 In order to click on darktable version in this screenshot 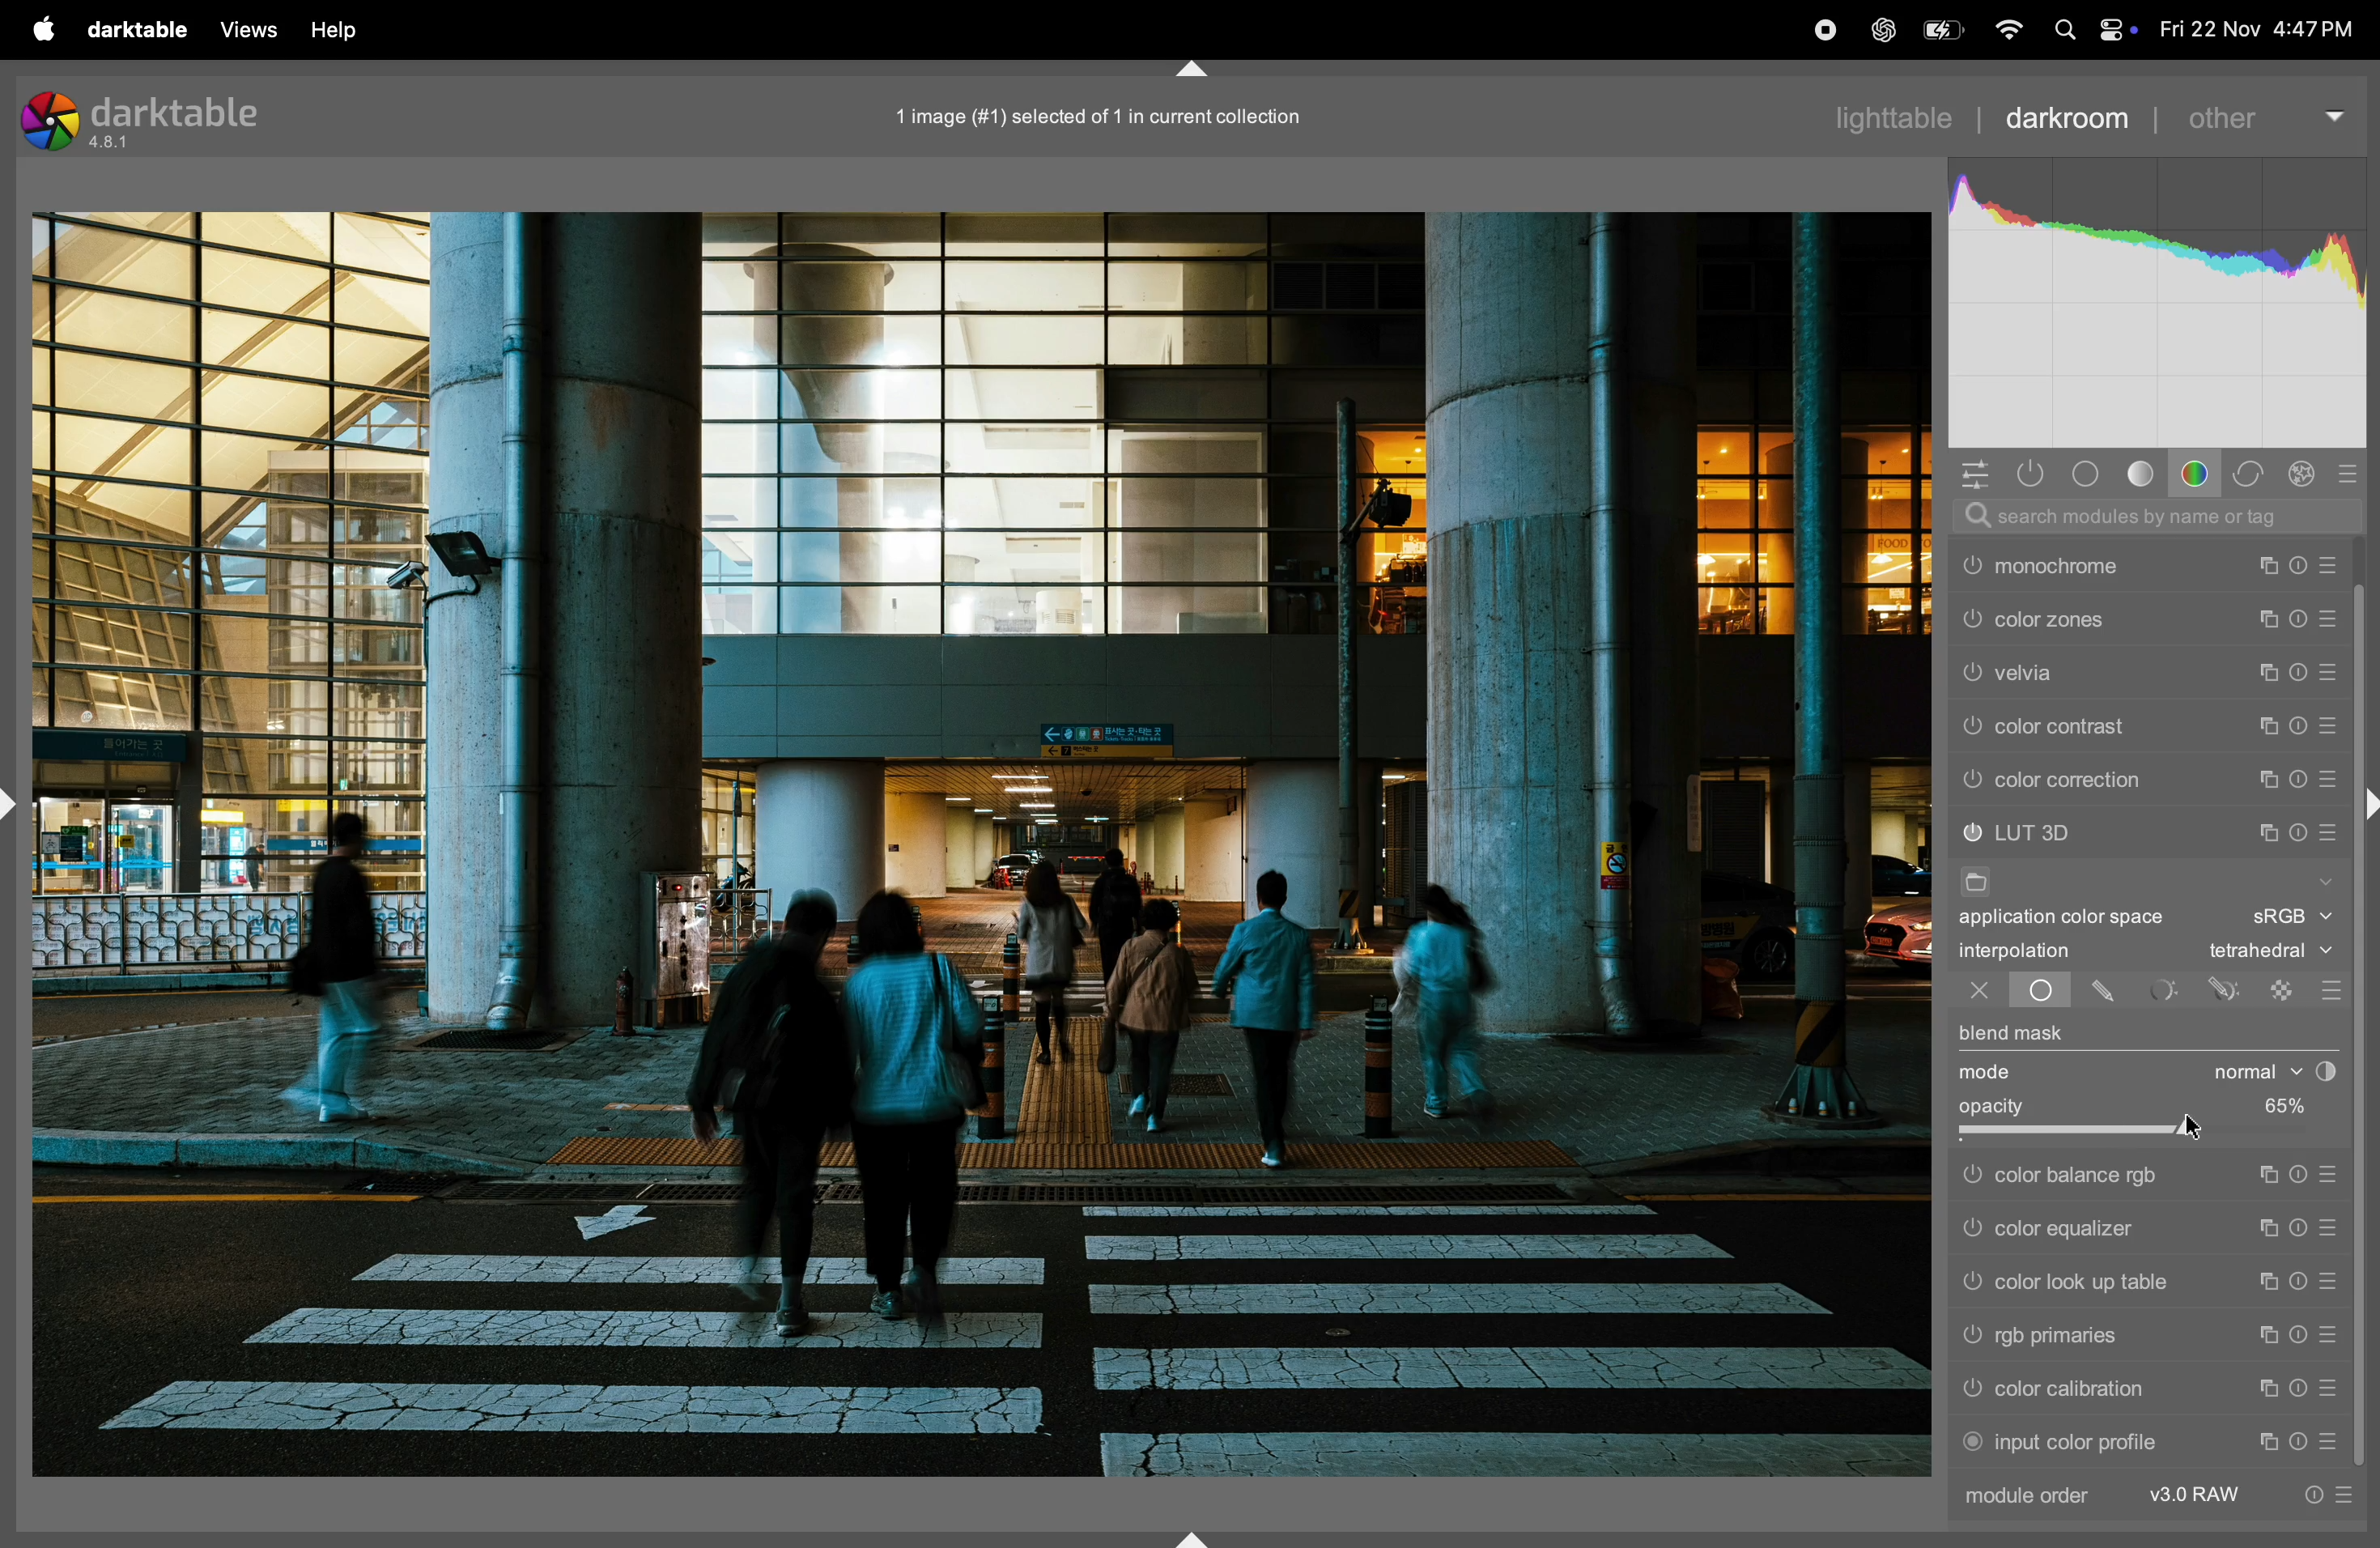, I will do `click(182, 121)`.